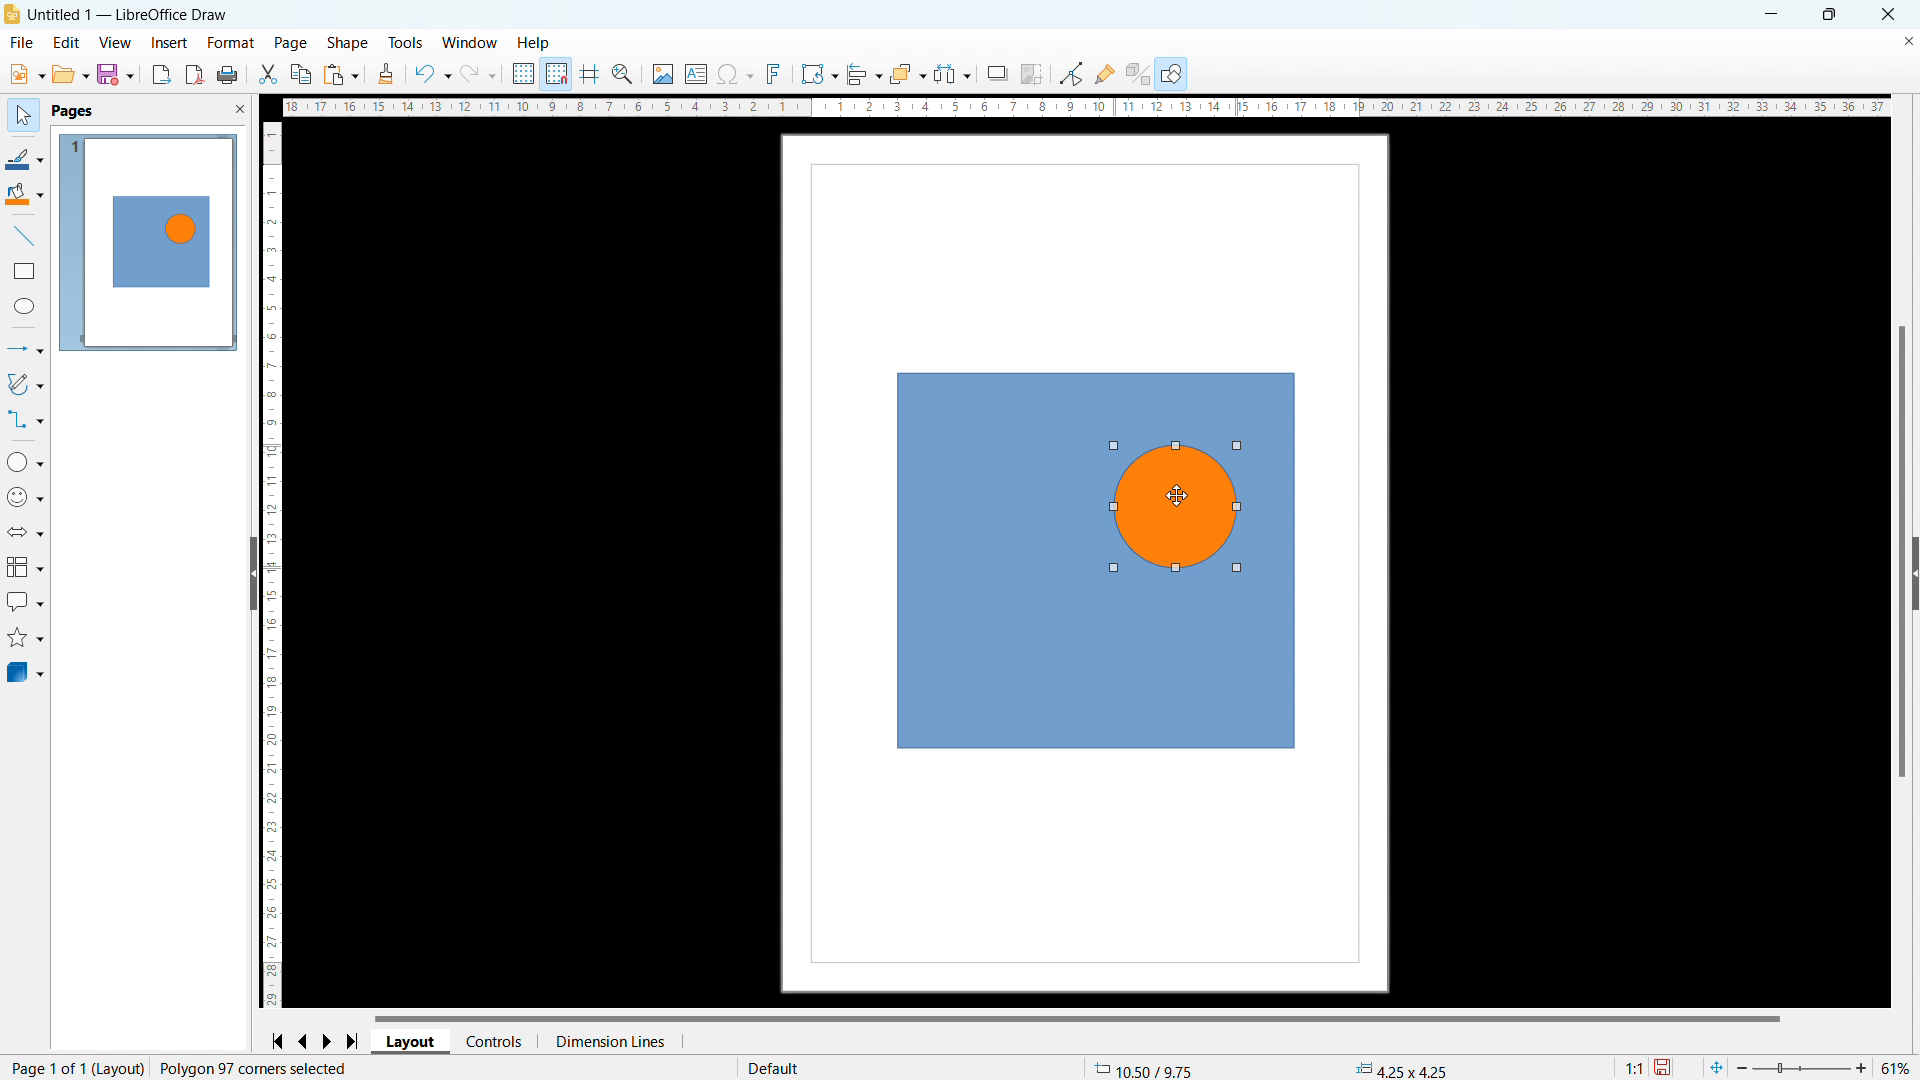 The height and width of the screenshot is (1080, 1920). Describe the element at coordinates (774, 74) in the screenshot. I see `insert fontwork text` at that location.